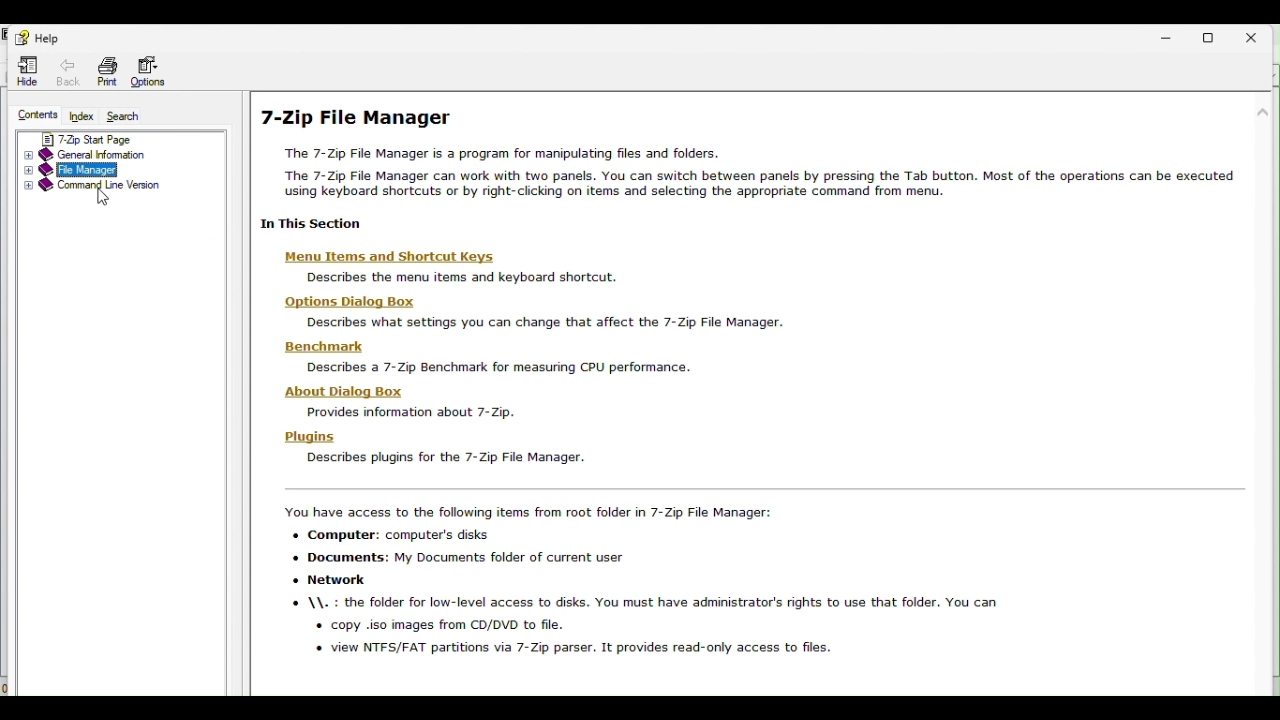 This screenshot has height=720, width=1280. Describe the element at coordinates (339, 391) in the screenshot. I see `about dialog box` at that location.